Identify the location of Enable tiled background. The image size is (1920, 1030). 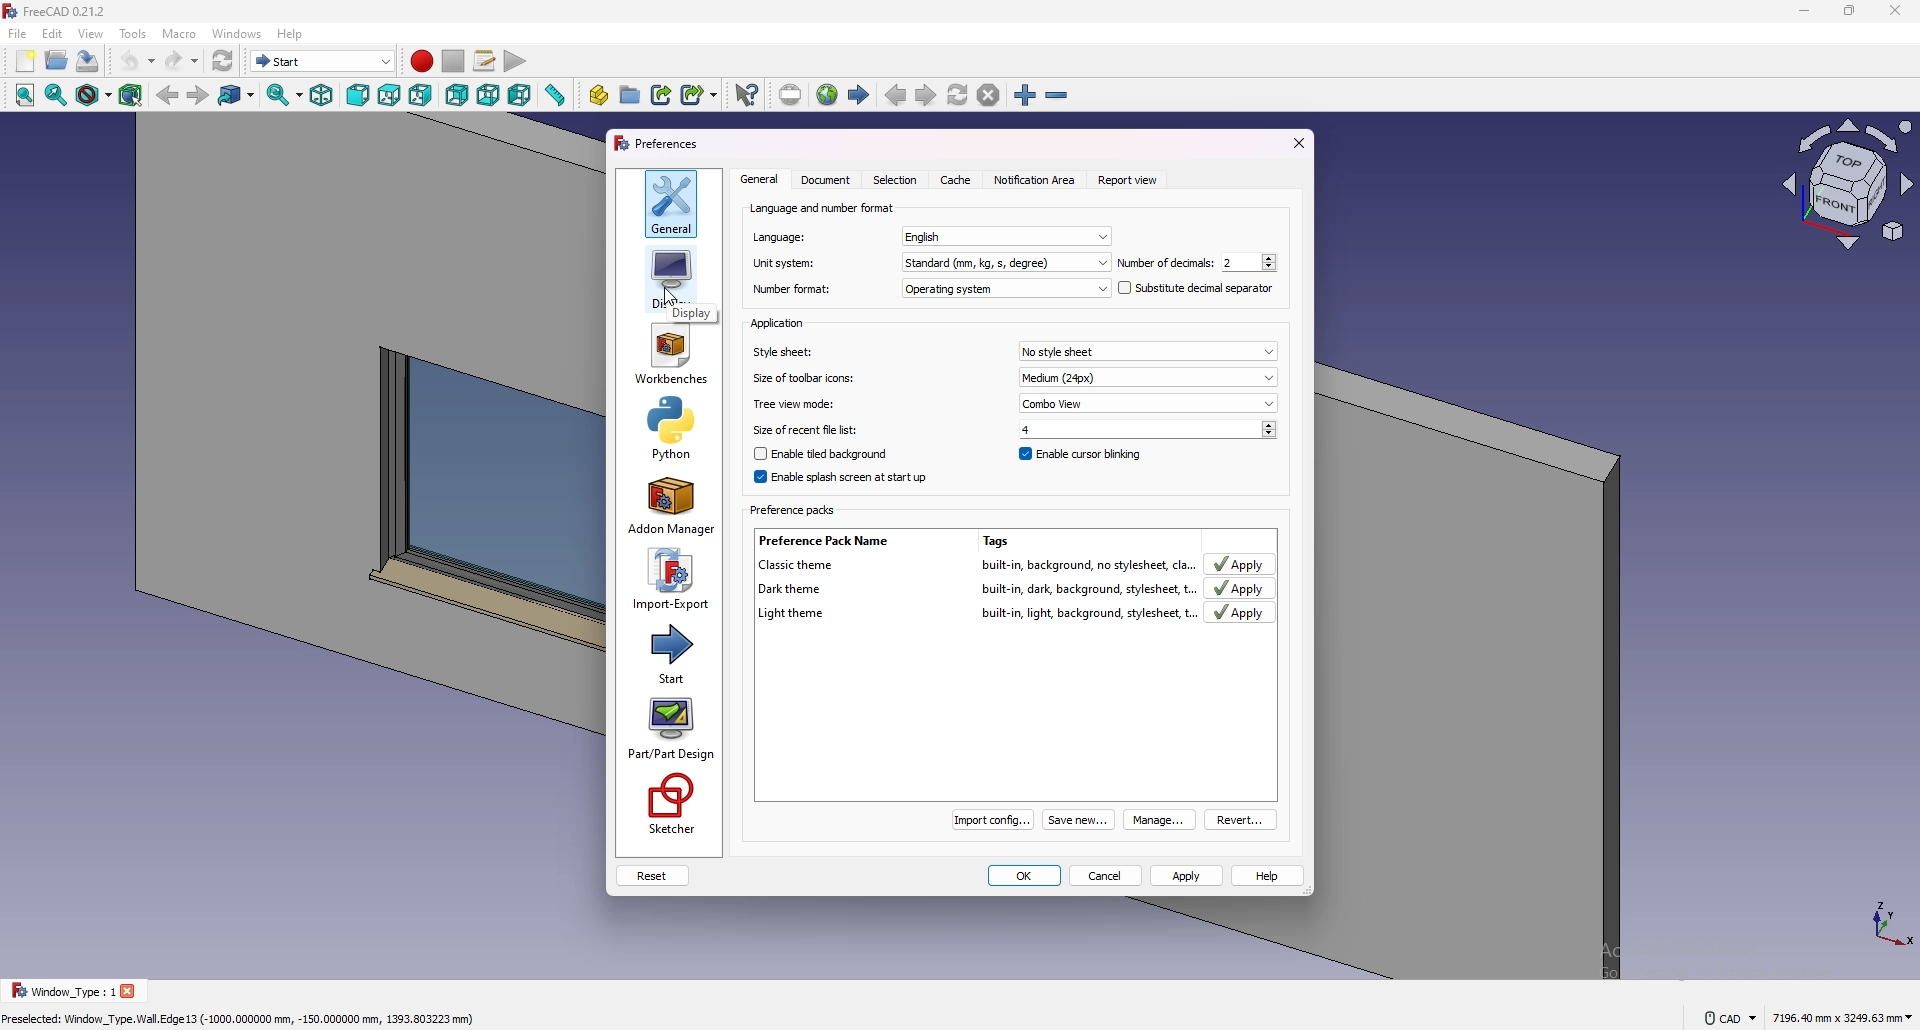
(819, 453).